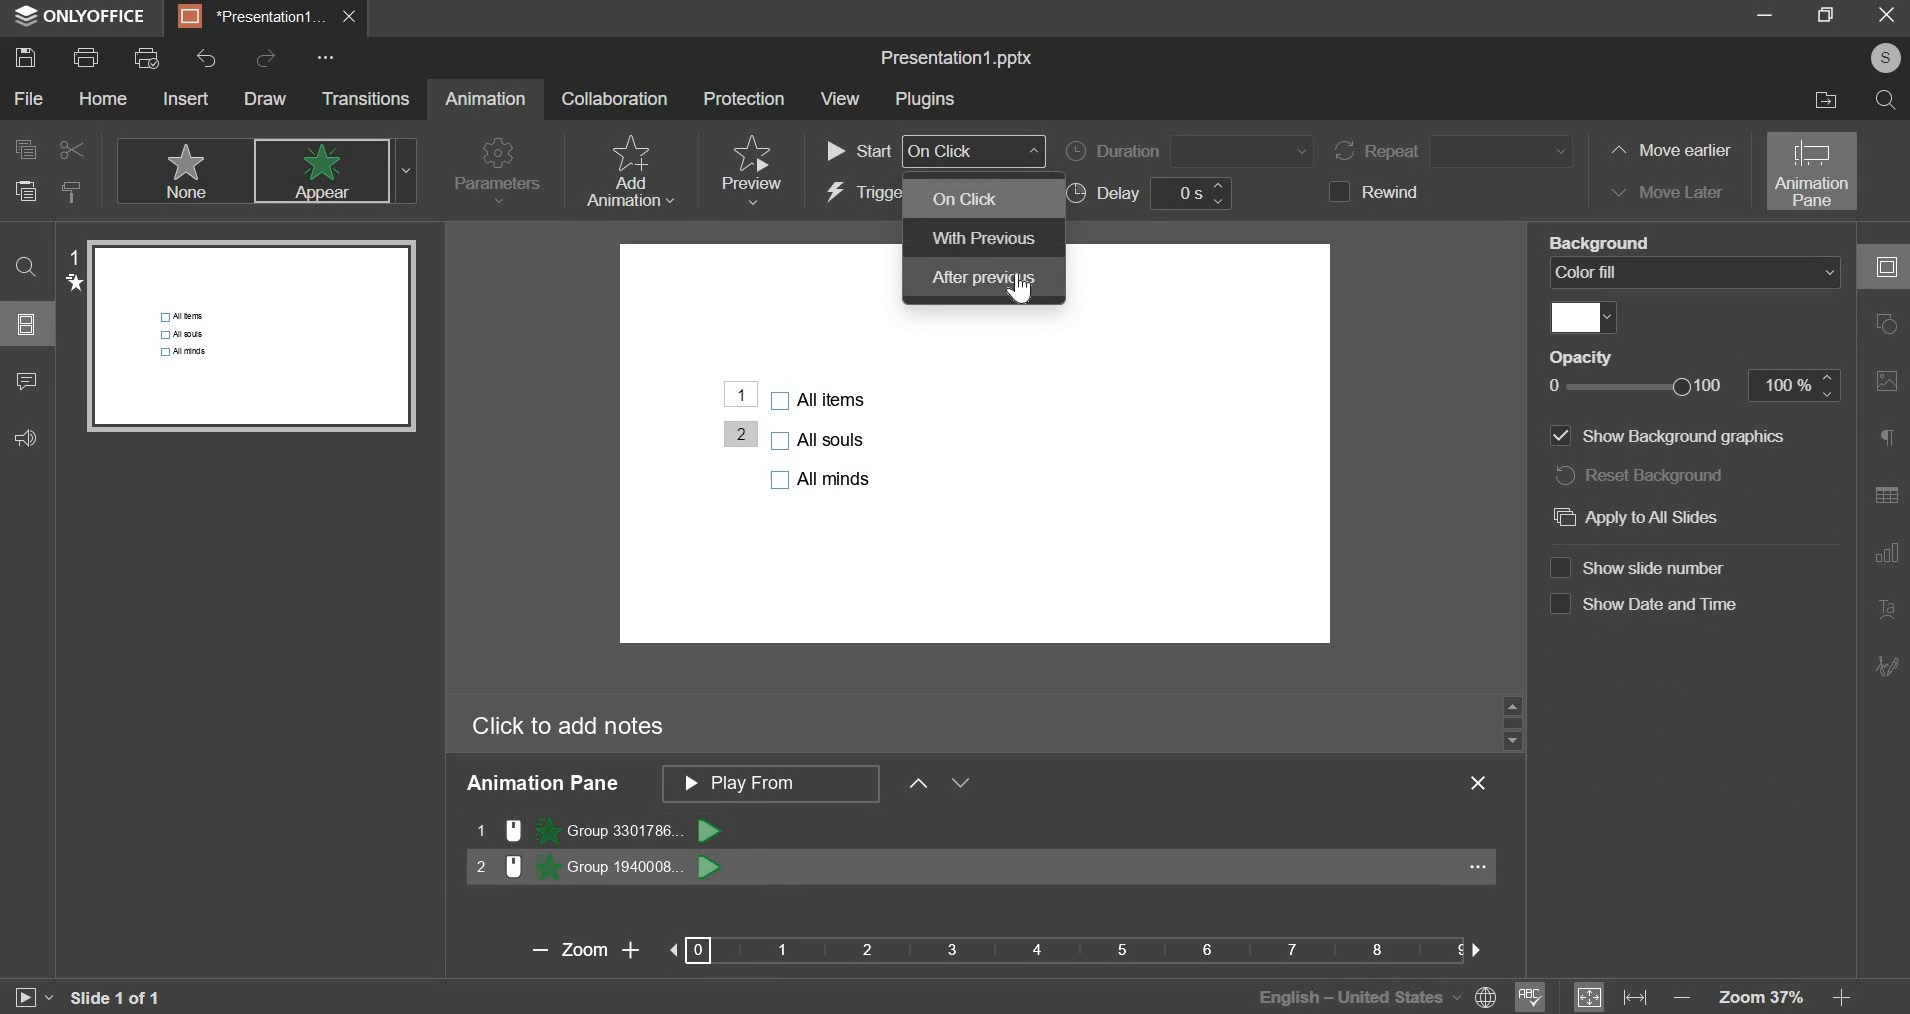  I want to click on copy style, so click(74, 191).